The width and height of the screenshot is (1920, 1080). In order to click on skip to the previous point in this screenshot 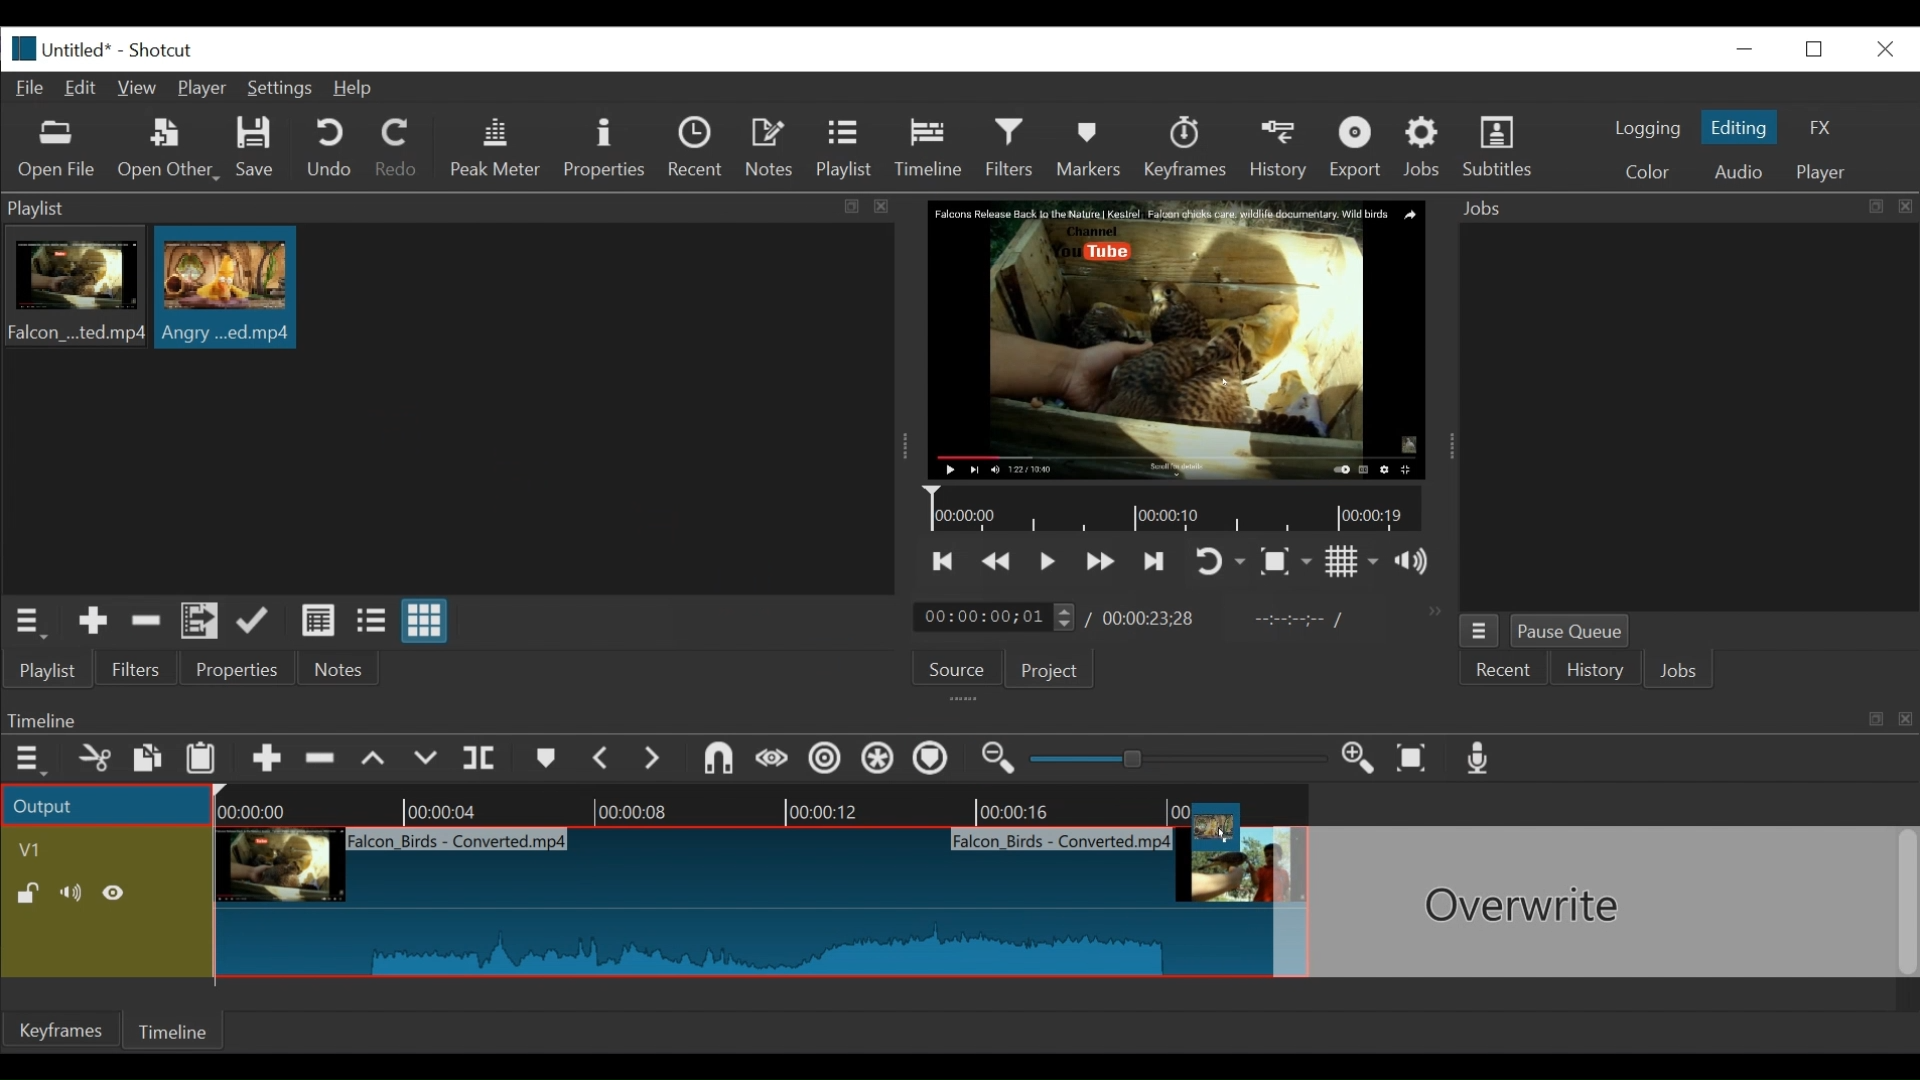, I will do `click(943, 562)`.